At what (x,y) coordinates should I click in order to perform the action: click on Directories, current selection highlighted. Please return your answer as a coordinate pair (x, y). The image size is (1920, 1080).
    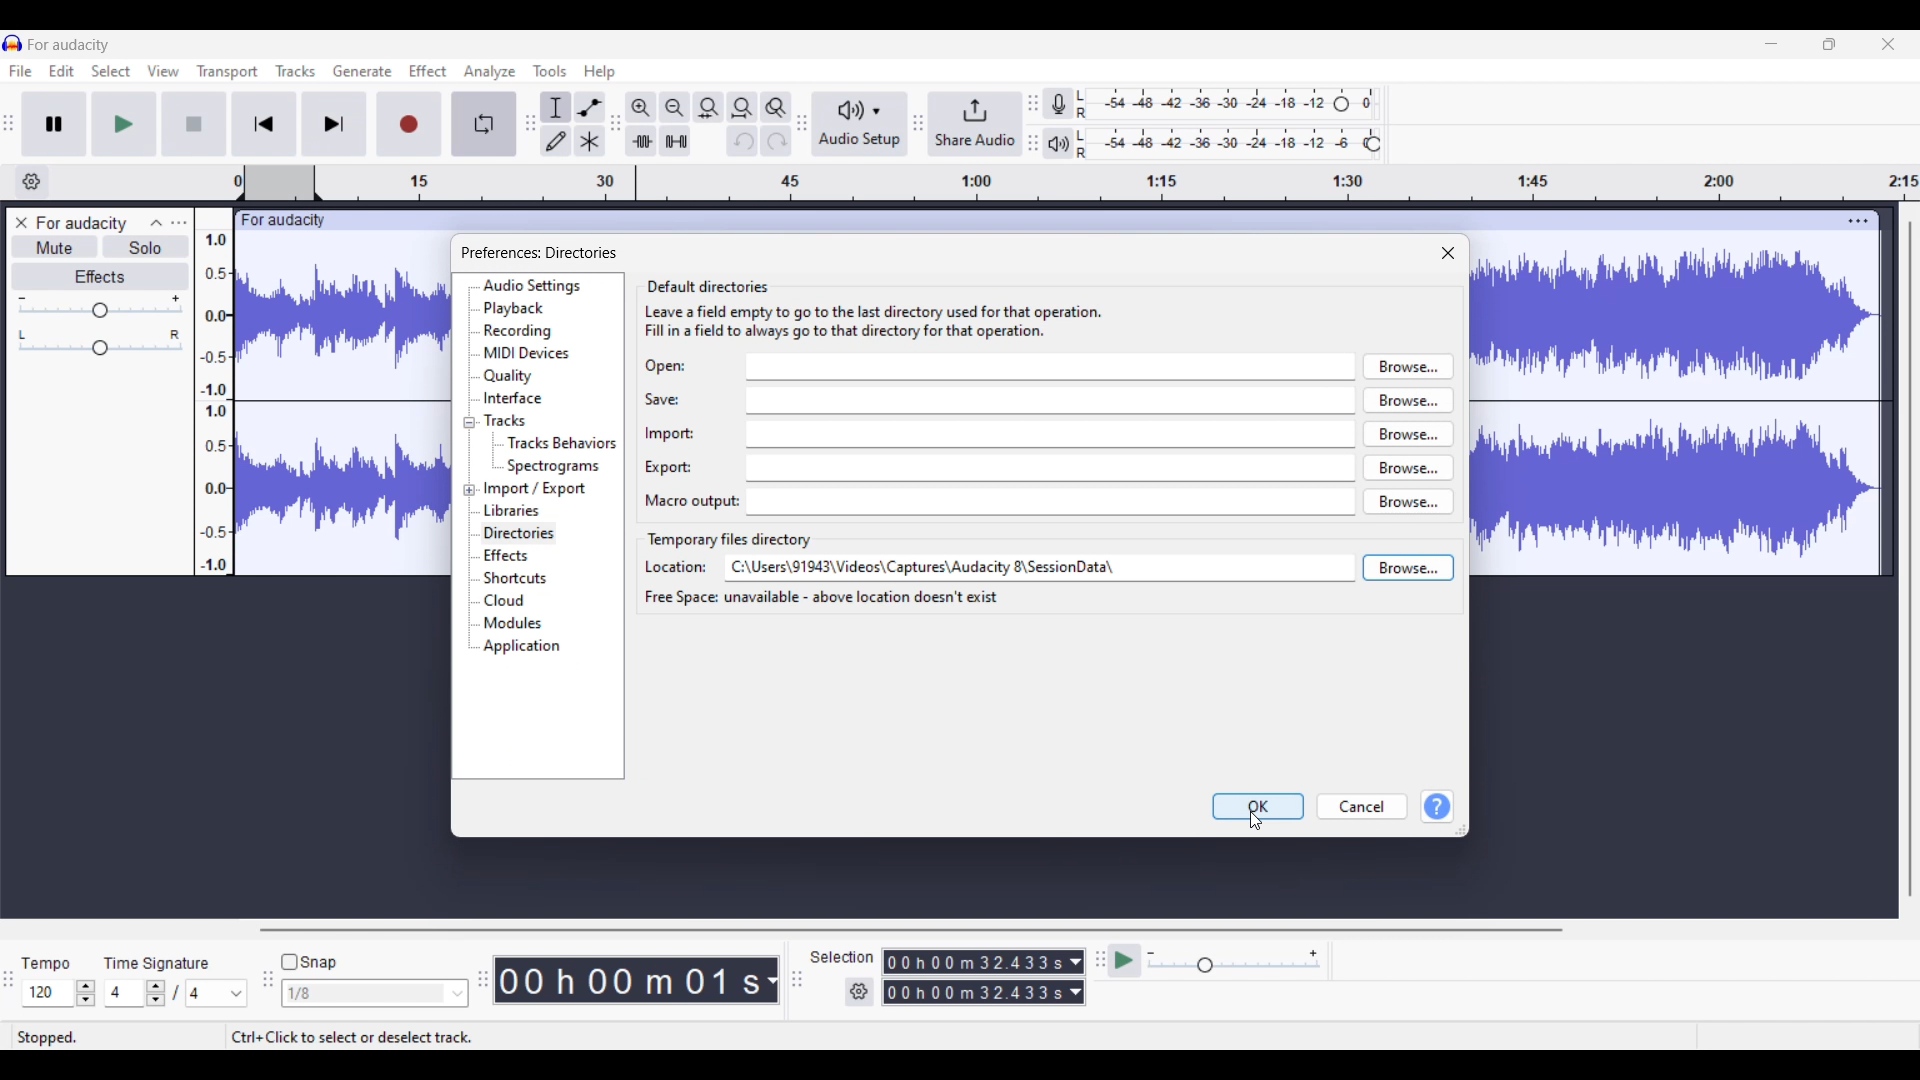
    Looking at the image, I should click on (519, 534).